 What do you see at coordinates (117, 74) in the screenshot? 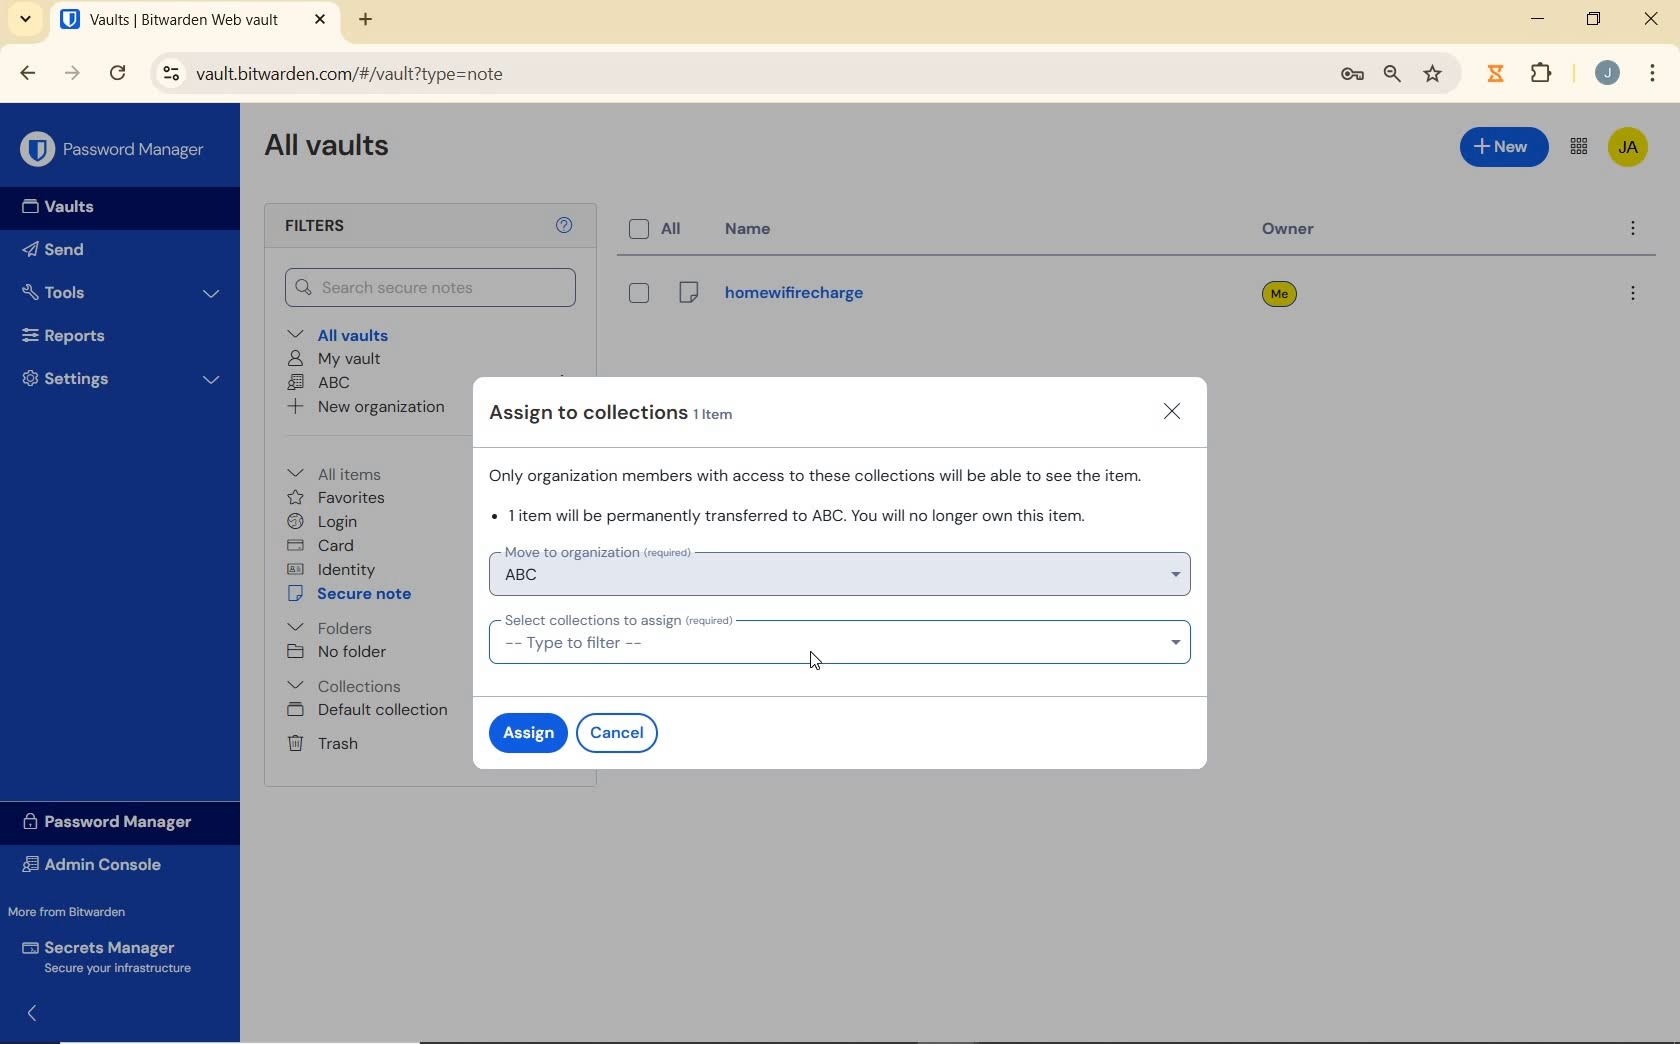
I see `reload` at bounding box center [117, 74].